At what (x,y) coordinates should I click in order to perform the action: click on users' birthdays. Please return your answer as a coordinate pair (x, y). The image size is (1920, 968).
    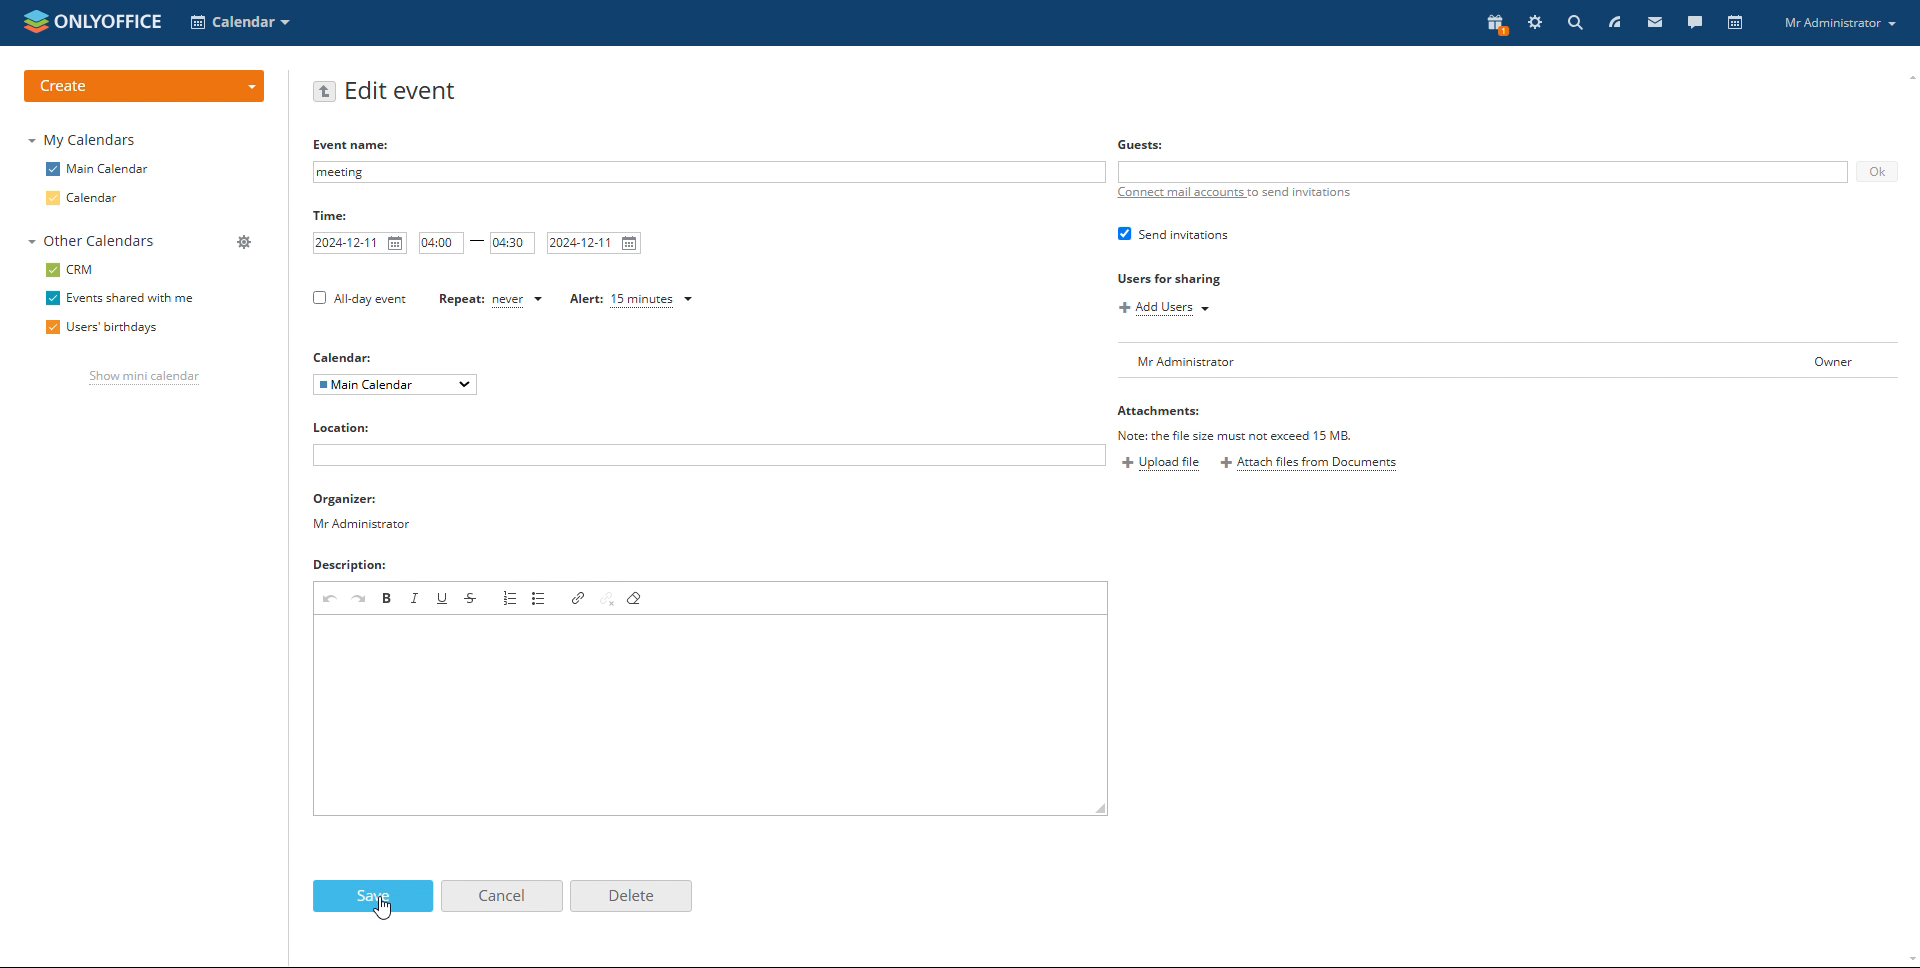
    Looking at the image, I should click on (98, 328).